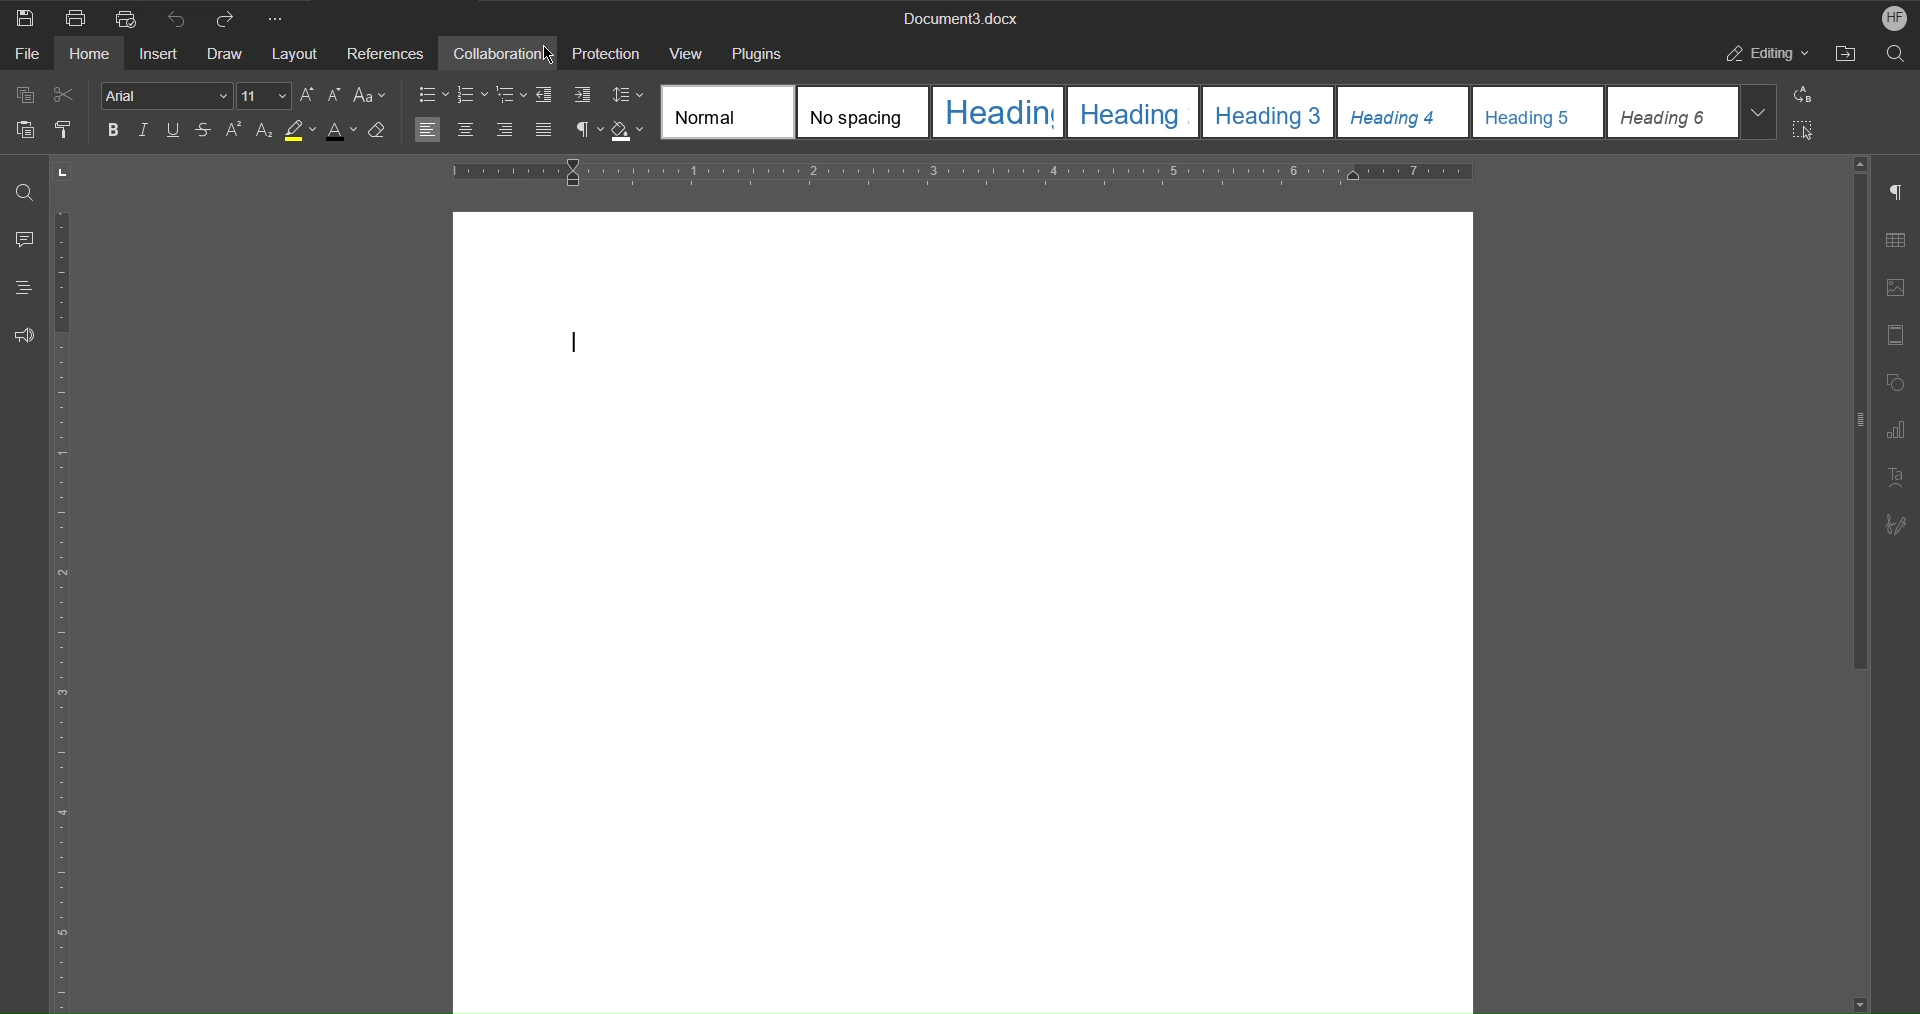 This screenshot has width=1920, height=1014. What do you see at coordinates (226, 58) in the screenshot?
I see `Draw` at bounding box center [226, 58].